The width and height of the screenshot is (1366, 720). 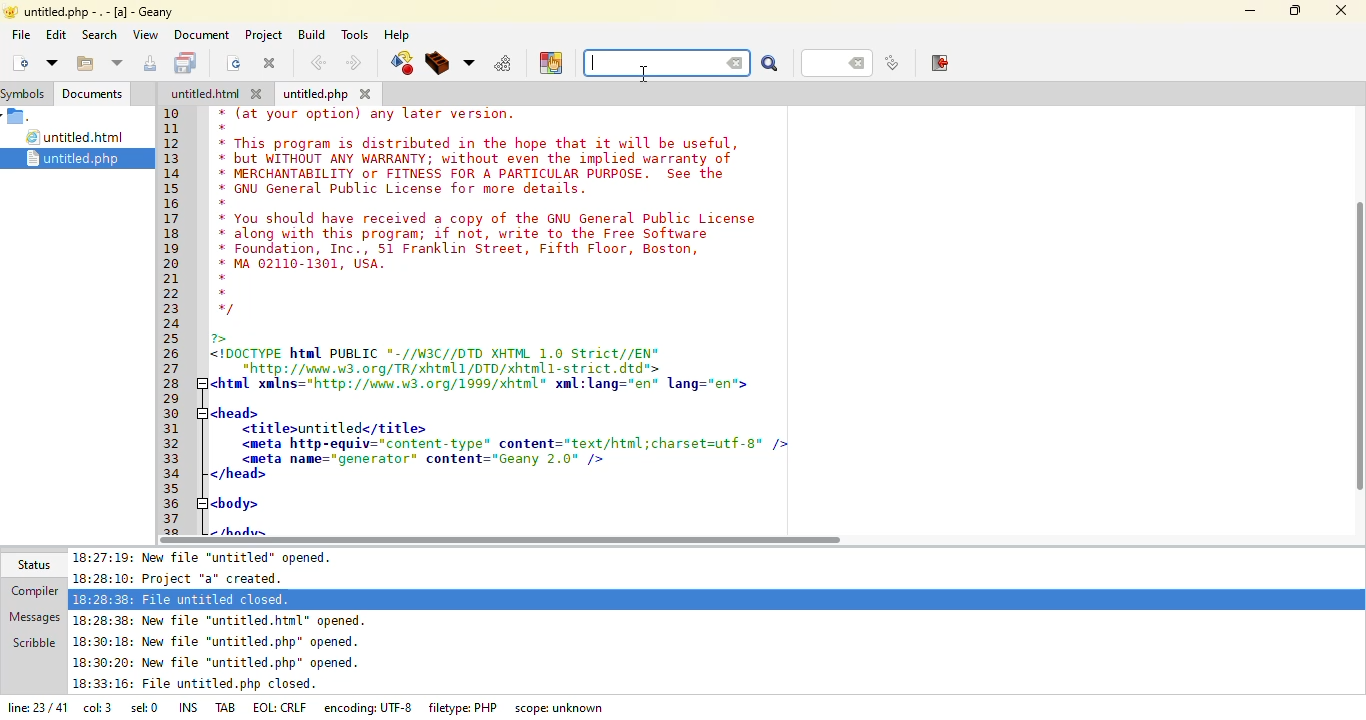 What do you see at coordinates (188, 578) in the screenshot?
I see `18:28:10: project "a" created.` at bounding box center [188, 578].